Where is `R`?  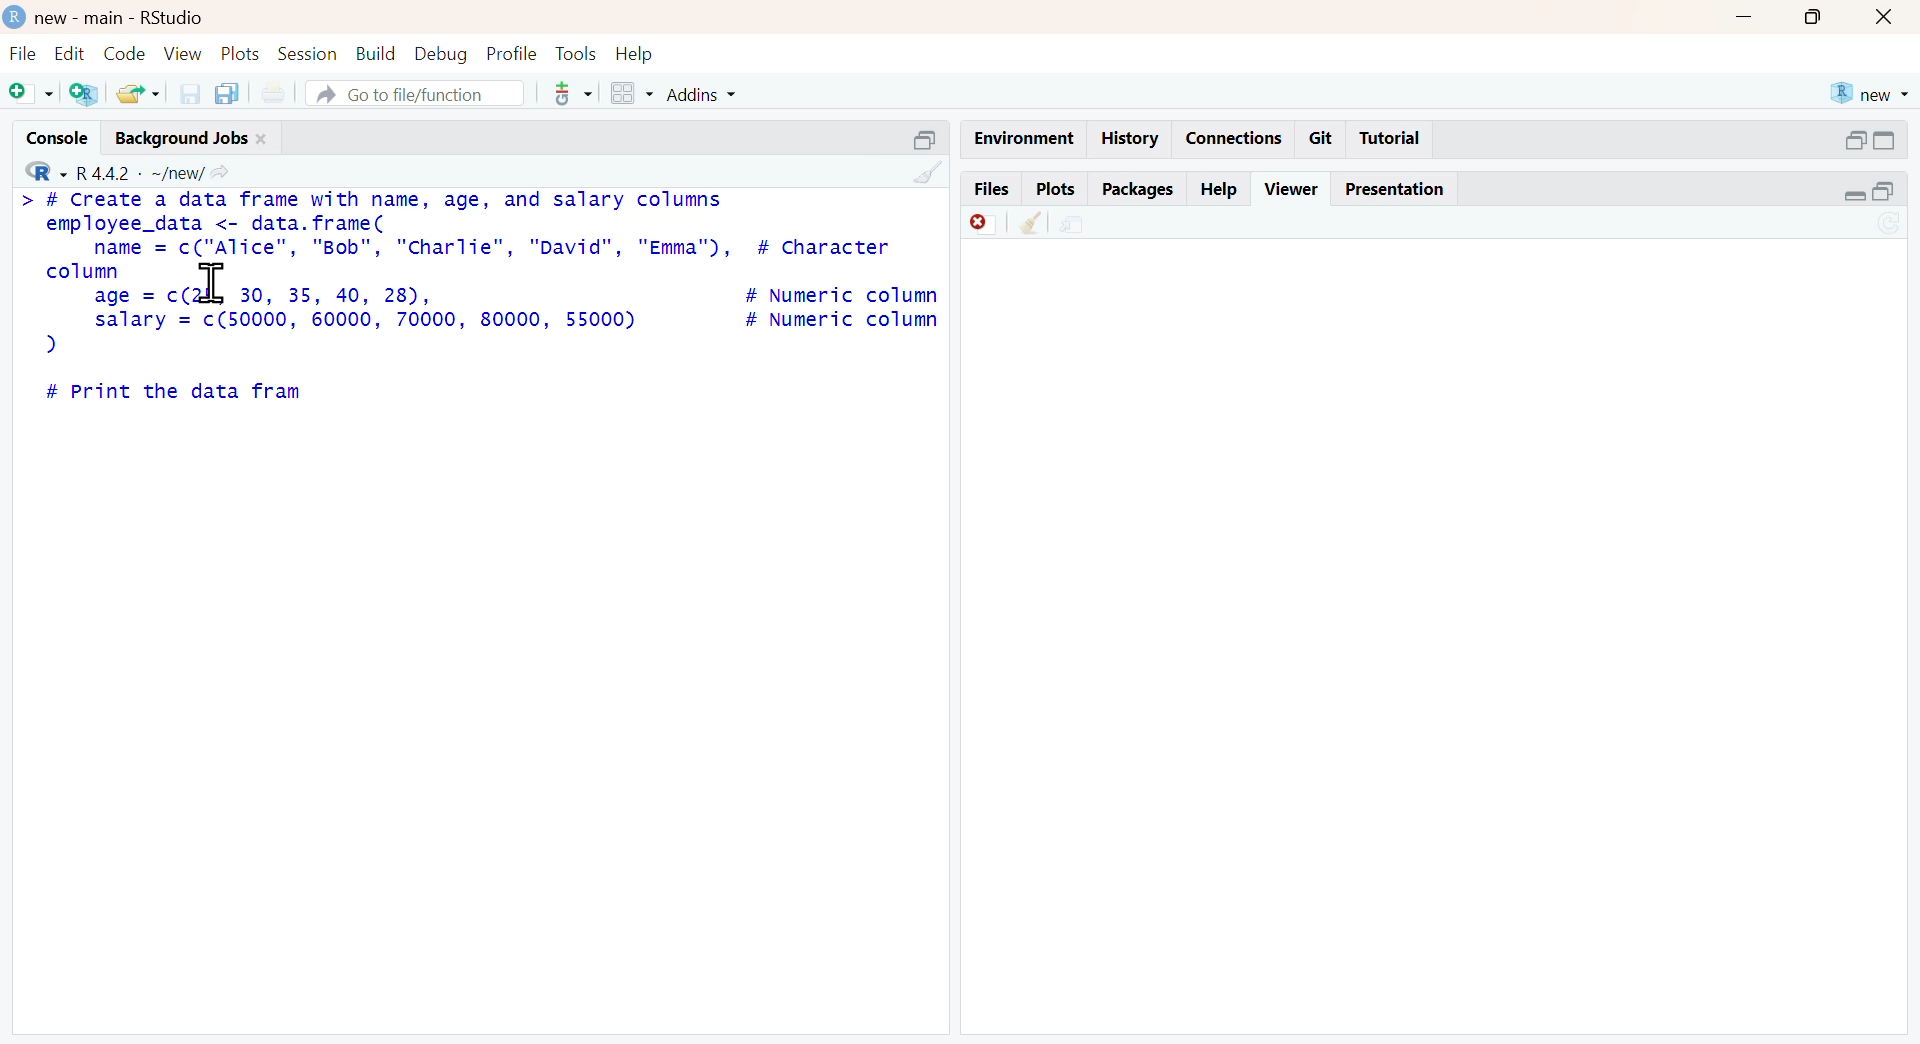 R is located at coordinates (40, 172).